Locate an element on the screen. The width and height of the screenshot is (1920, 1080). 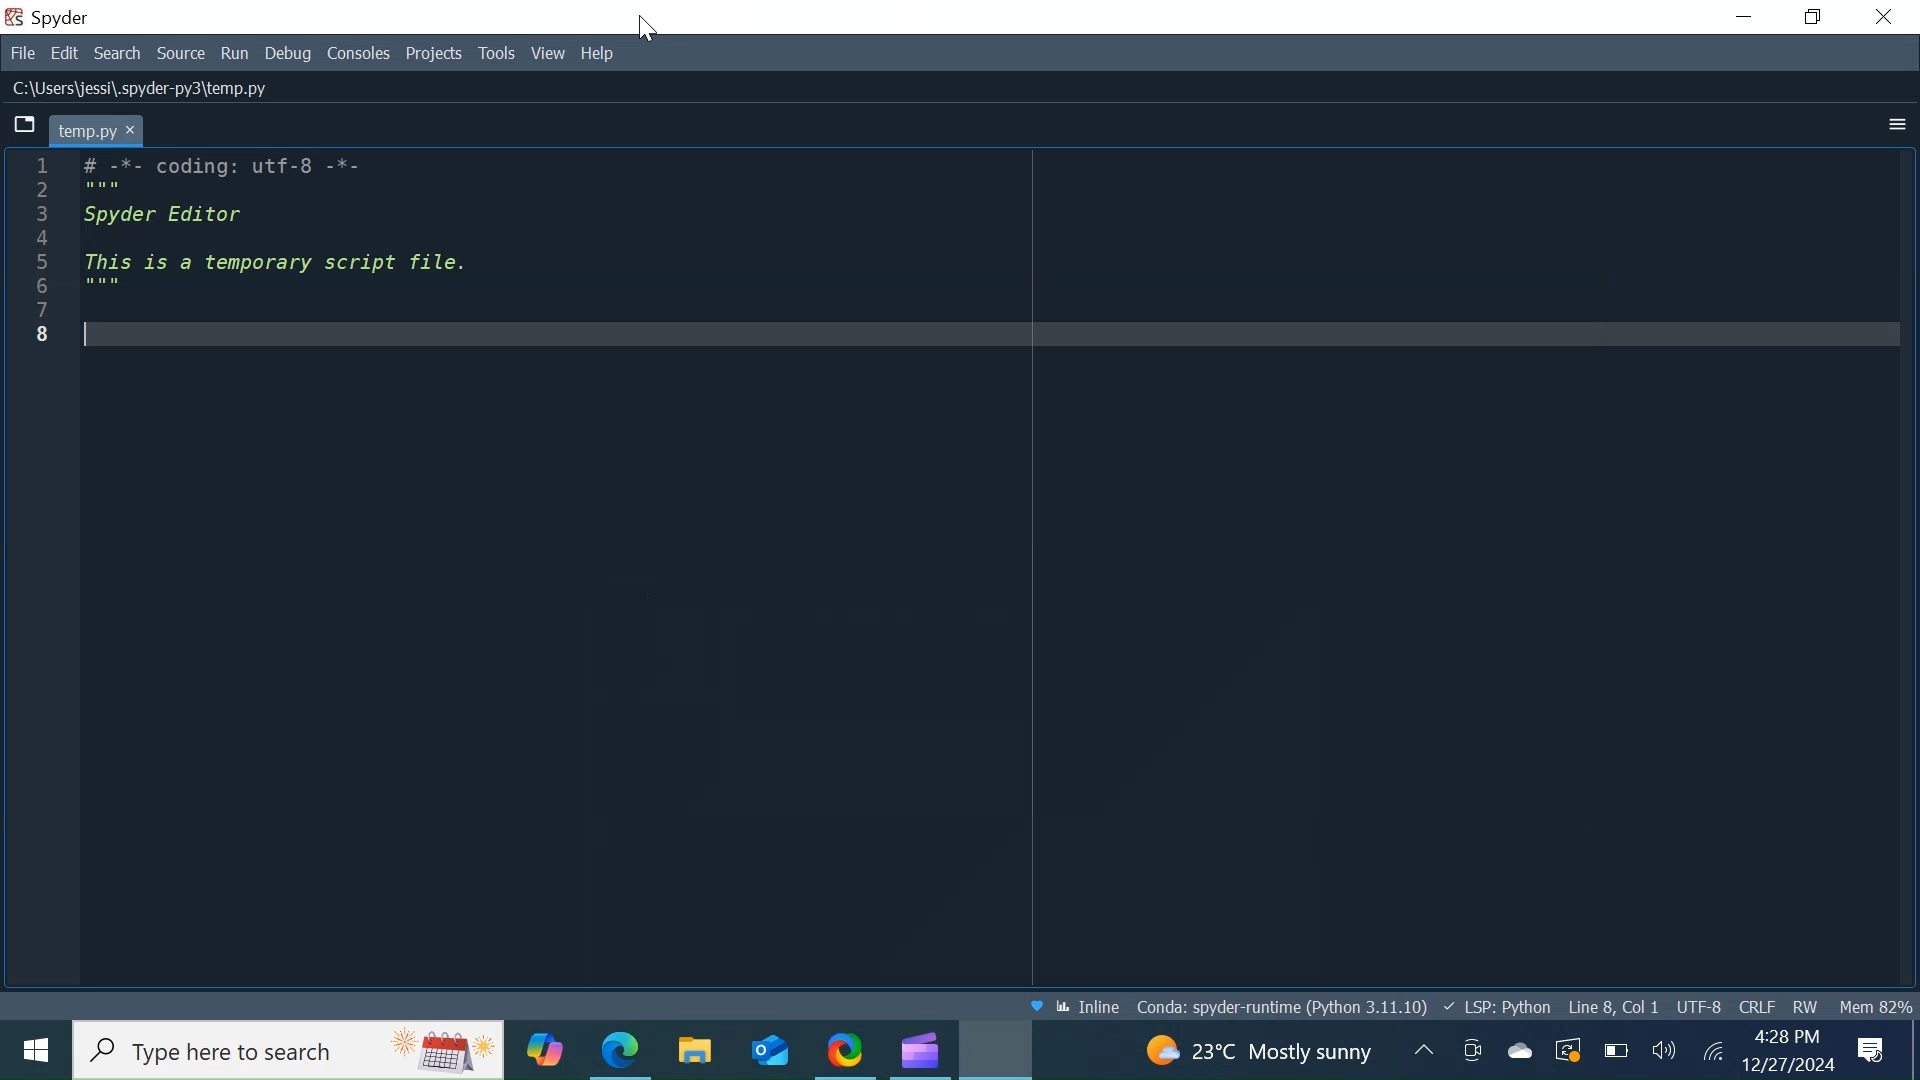
File EQL Status is located at coordinates (1757, 1007).